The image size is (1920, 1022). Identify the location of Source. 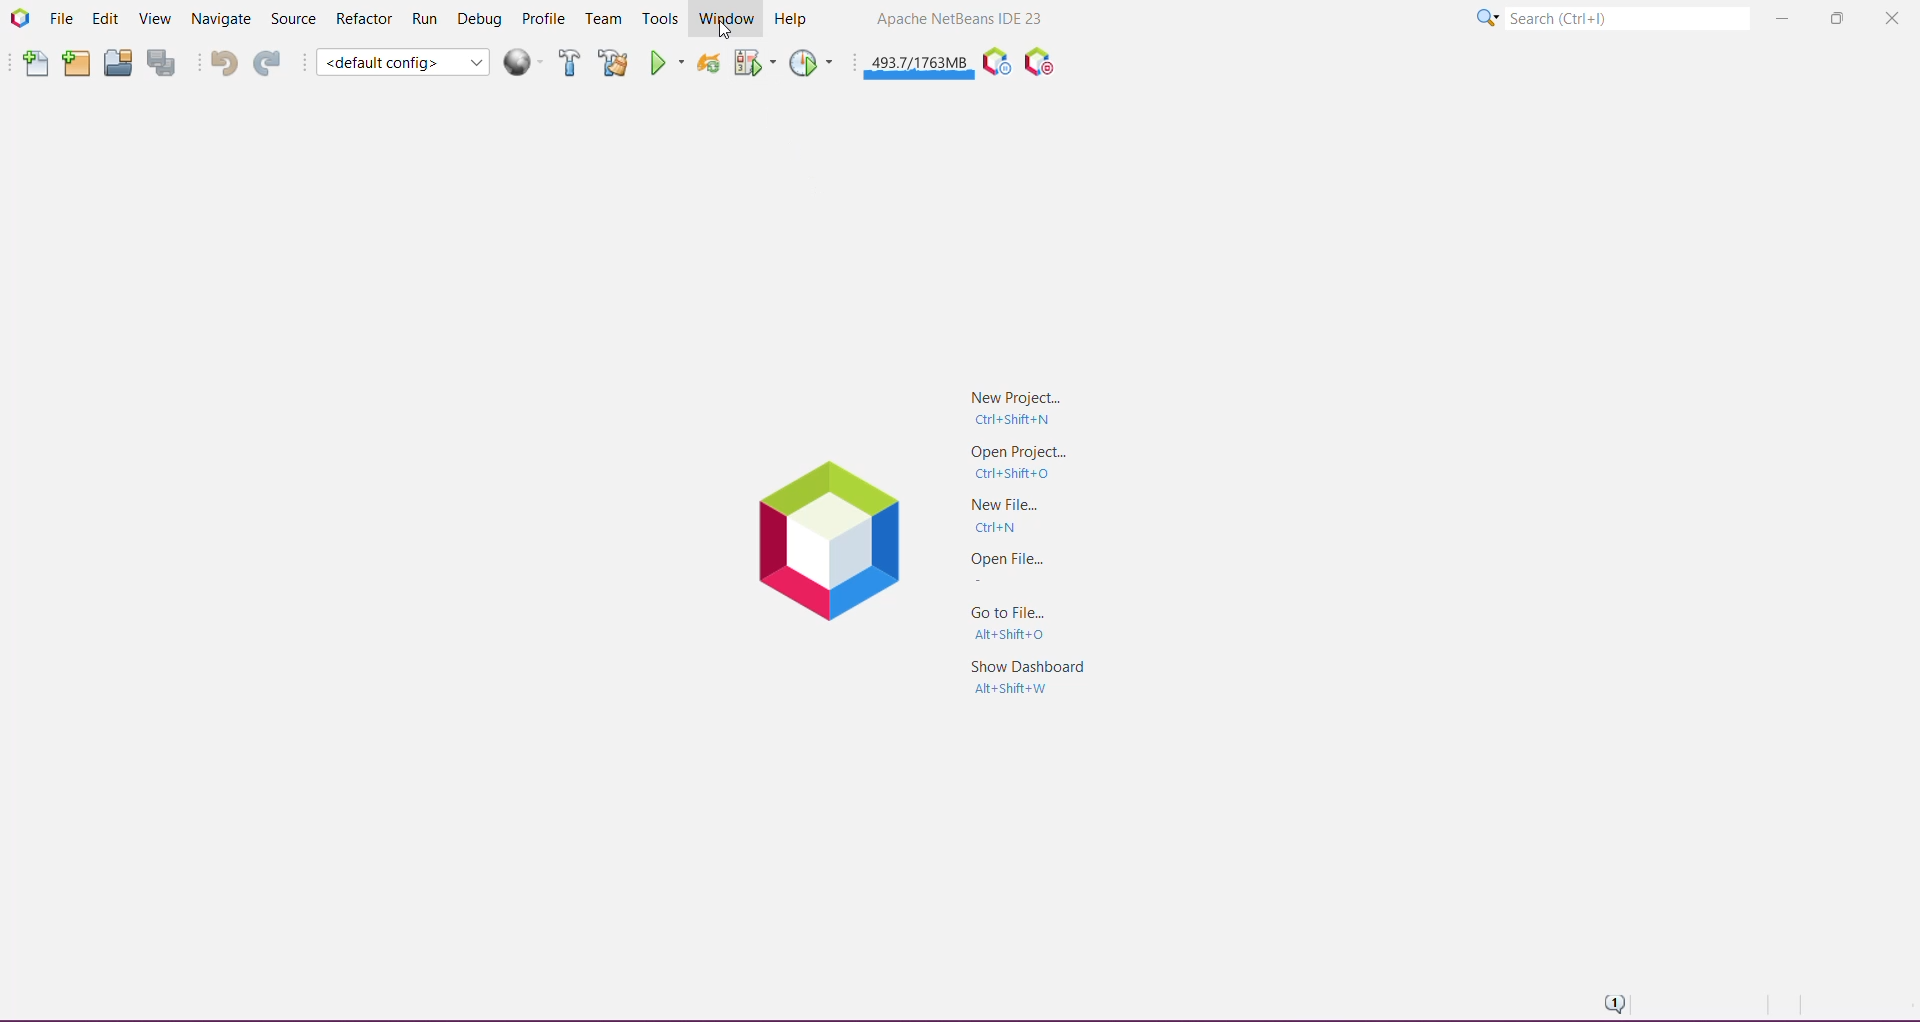
(292, 19).